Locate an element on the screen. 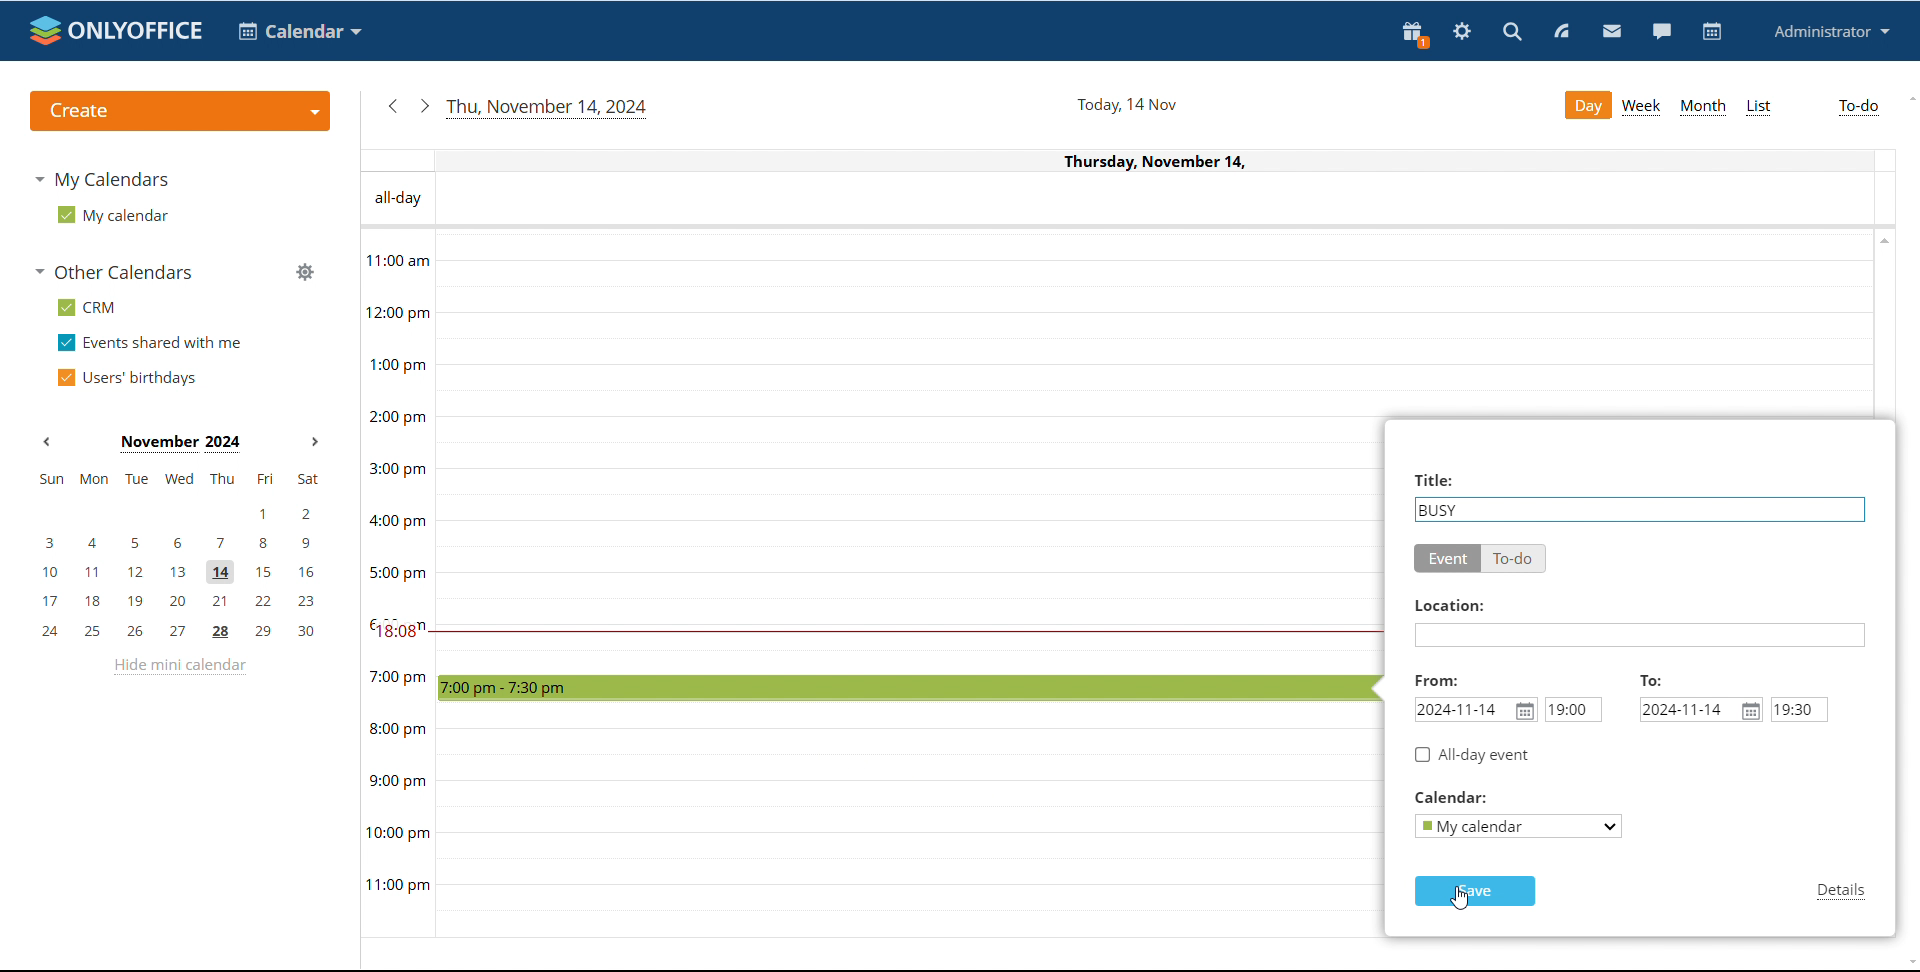 The image size is (1920, 972). scroll down is located at coordinates (1908, 964).